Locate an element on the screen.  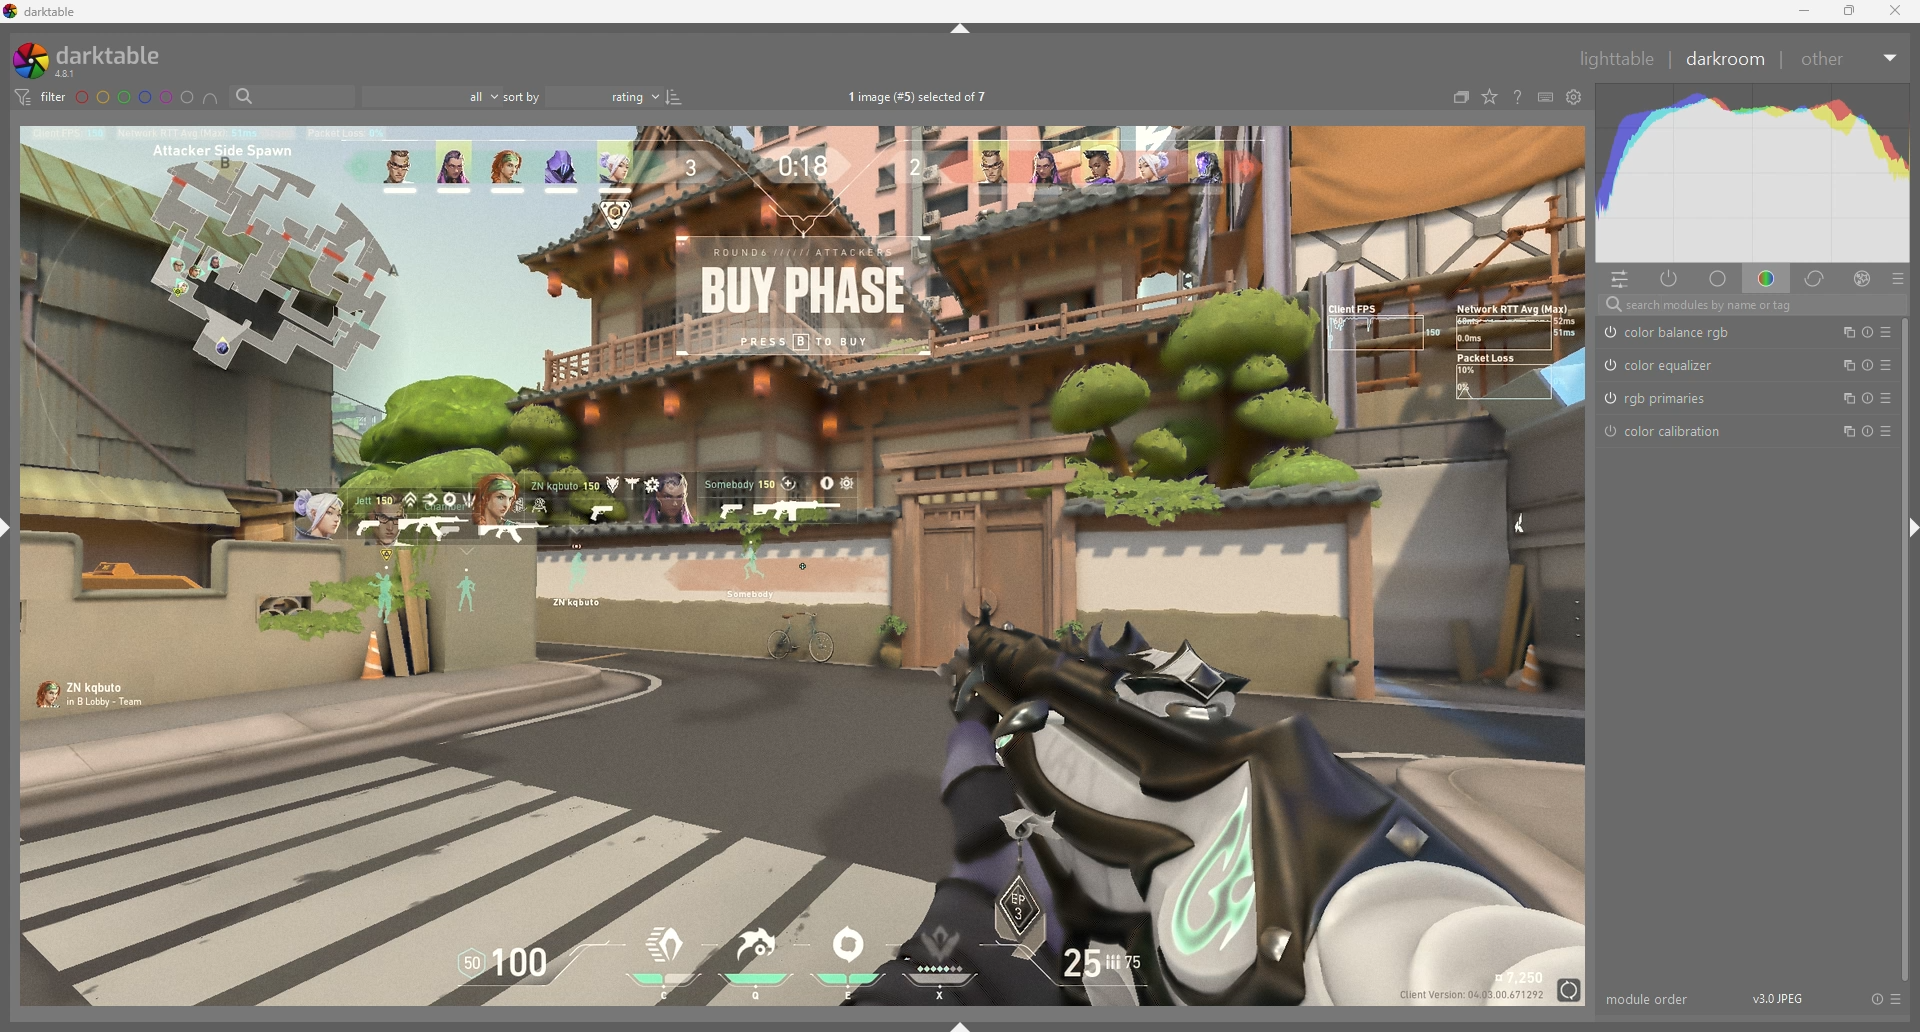
base is located at coordinates (1721, 278).